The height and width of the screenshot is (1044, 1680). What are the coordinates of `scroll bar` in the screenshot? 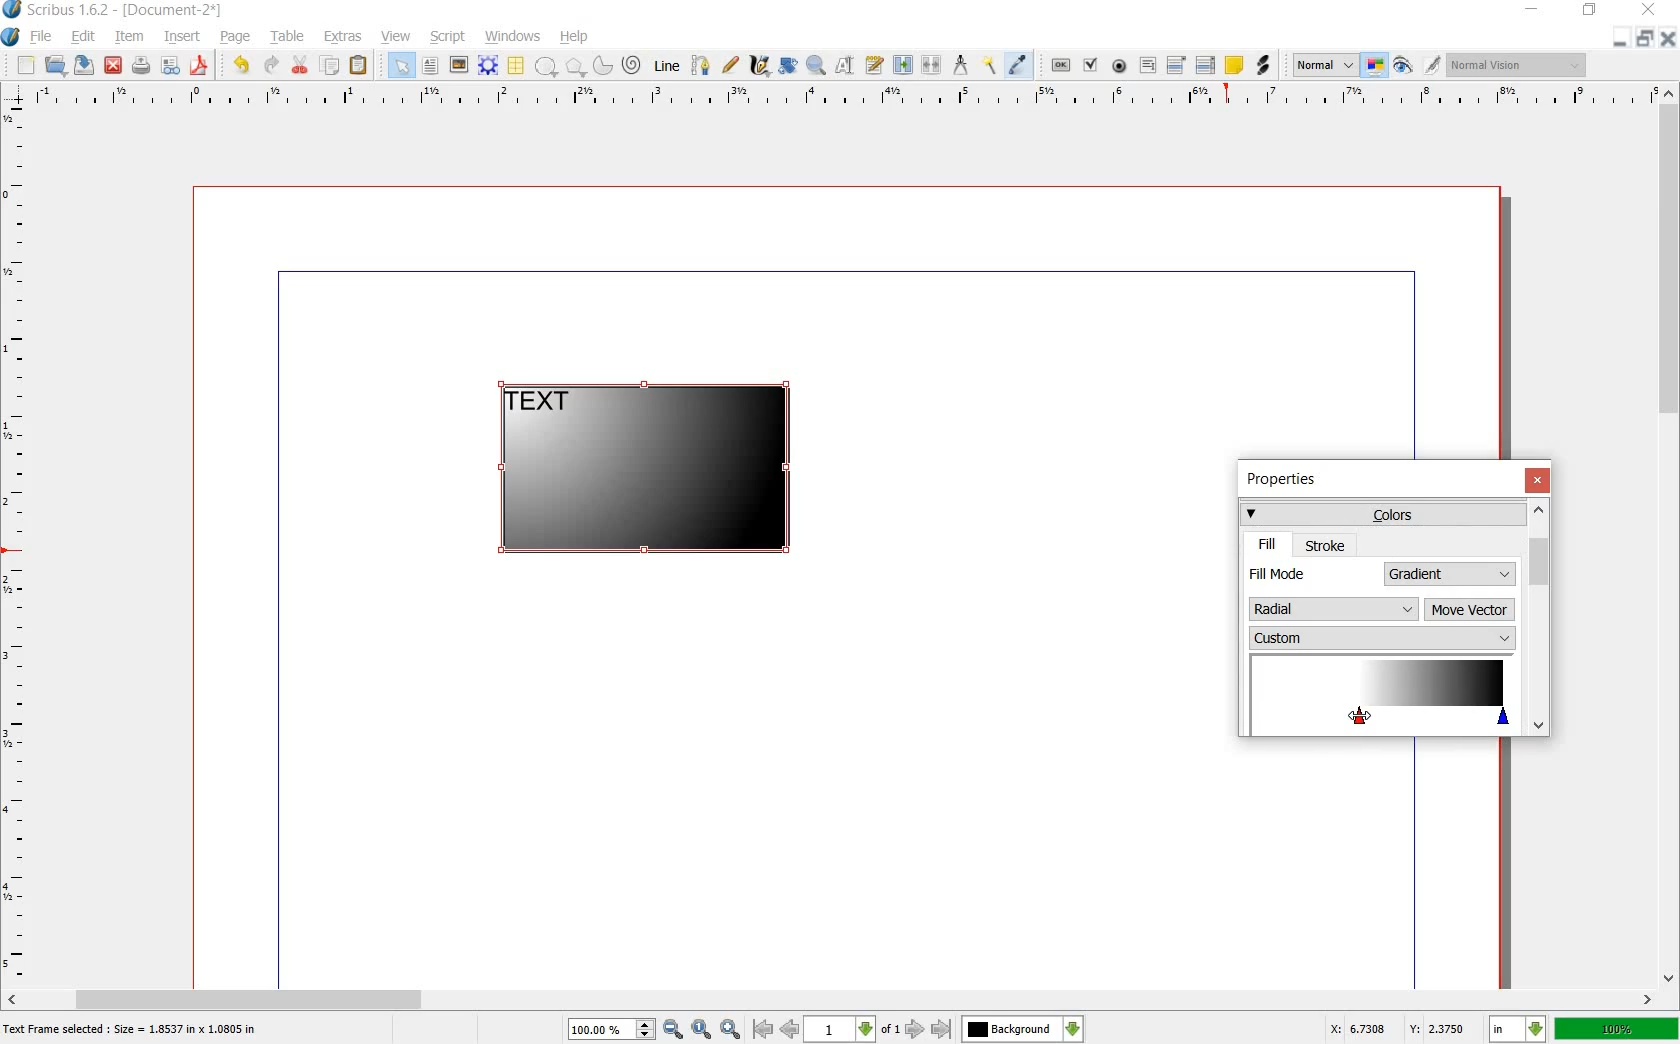 It's located at (1670, 537).